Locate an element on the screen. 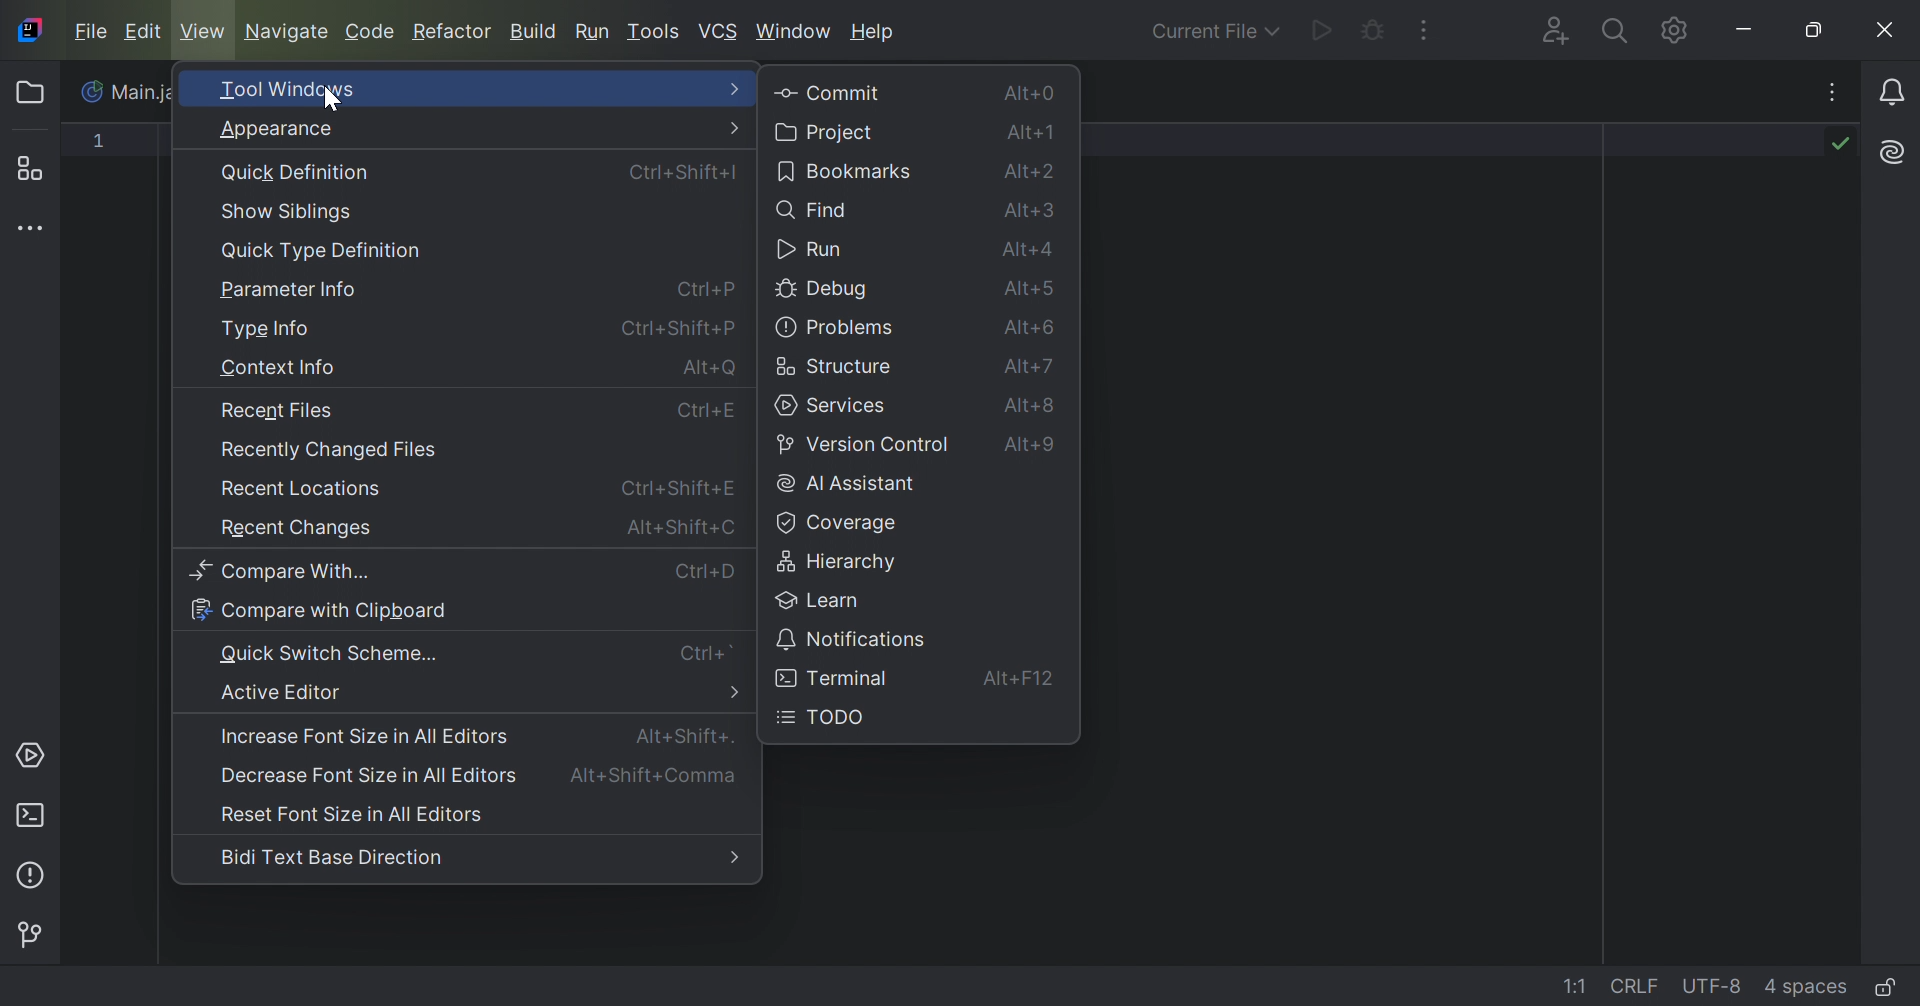 Image resolution: width=1920 pixels, height=1006 pixels. Alt+Shift+C is located at coordinates (682, 526).